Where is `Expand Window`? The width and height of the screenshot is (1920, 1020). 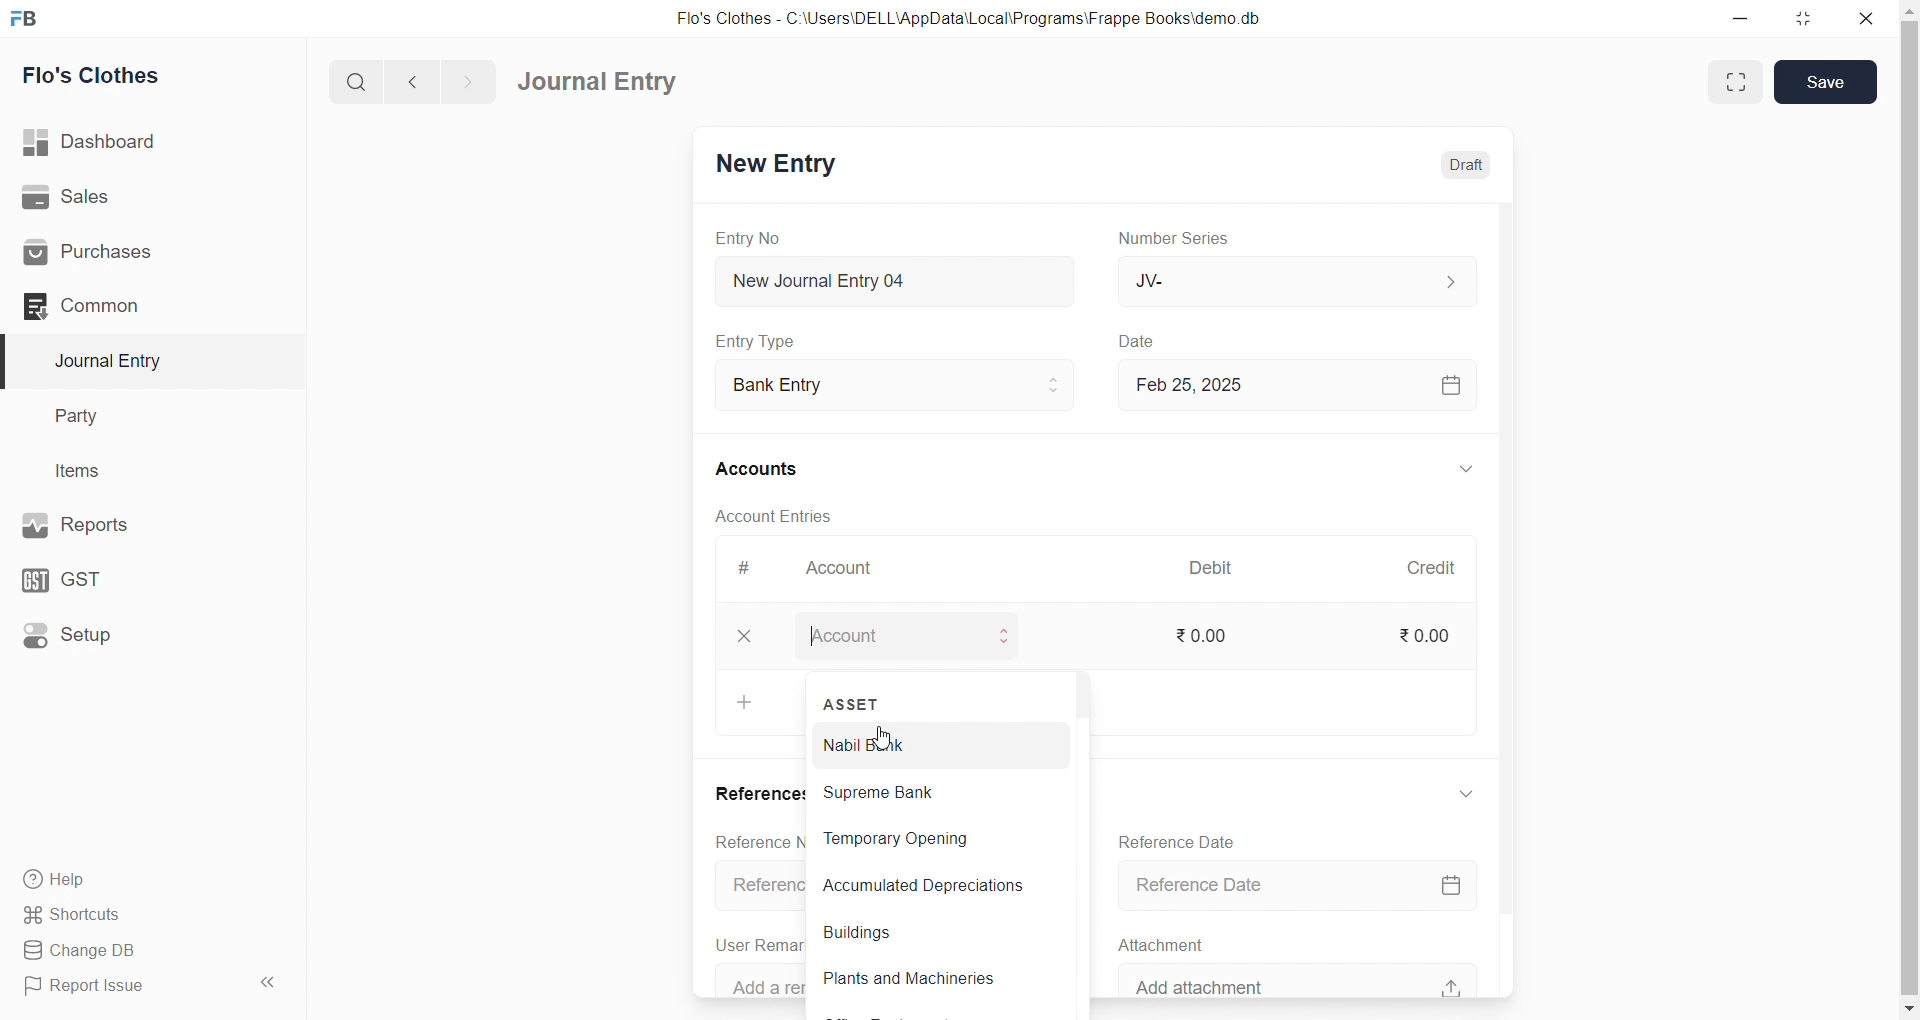
Expand Window is located at coordinates (1733, 82).